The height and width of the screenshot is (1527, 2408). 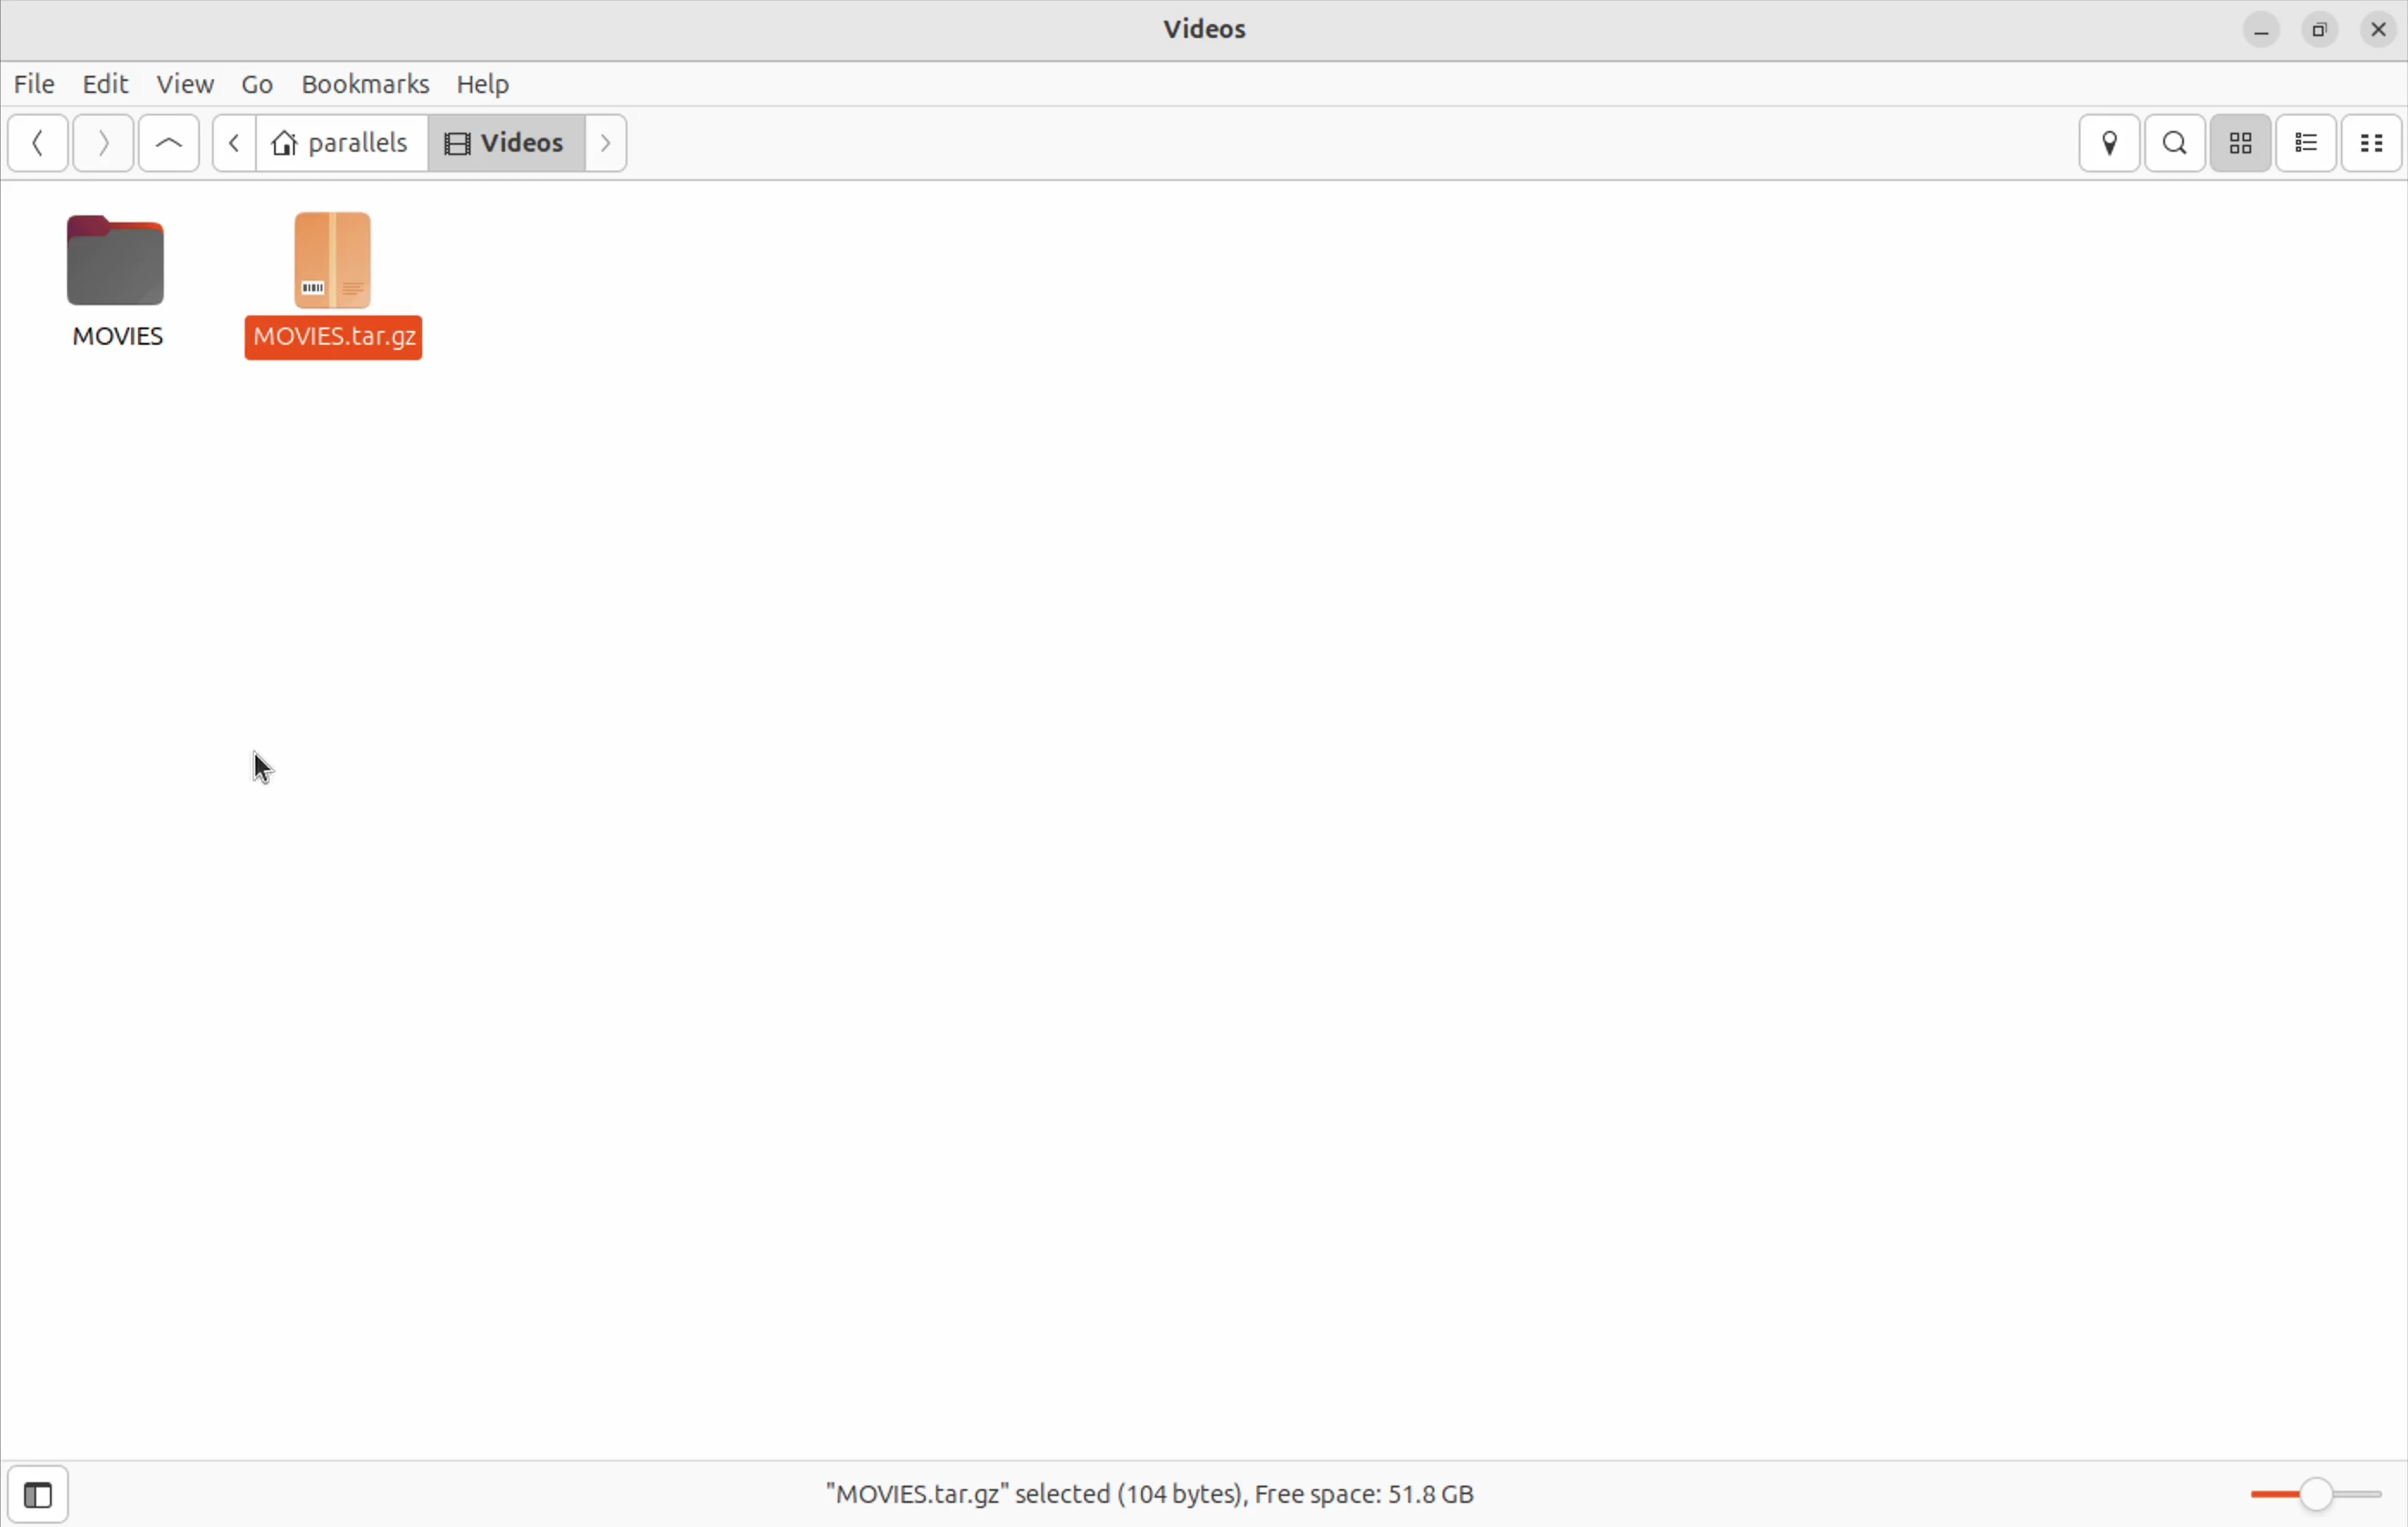 I want to click on help, so click(x=487, y=85).